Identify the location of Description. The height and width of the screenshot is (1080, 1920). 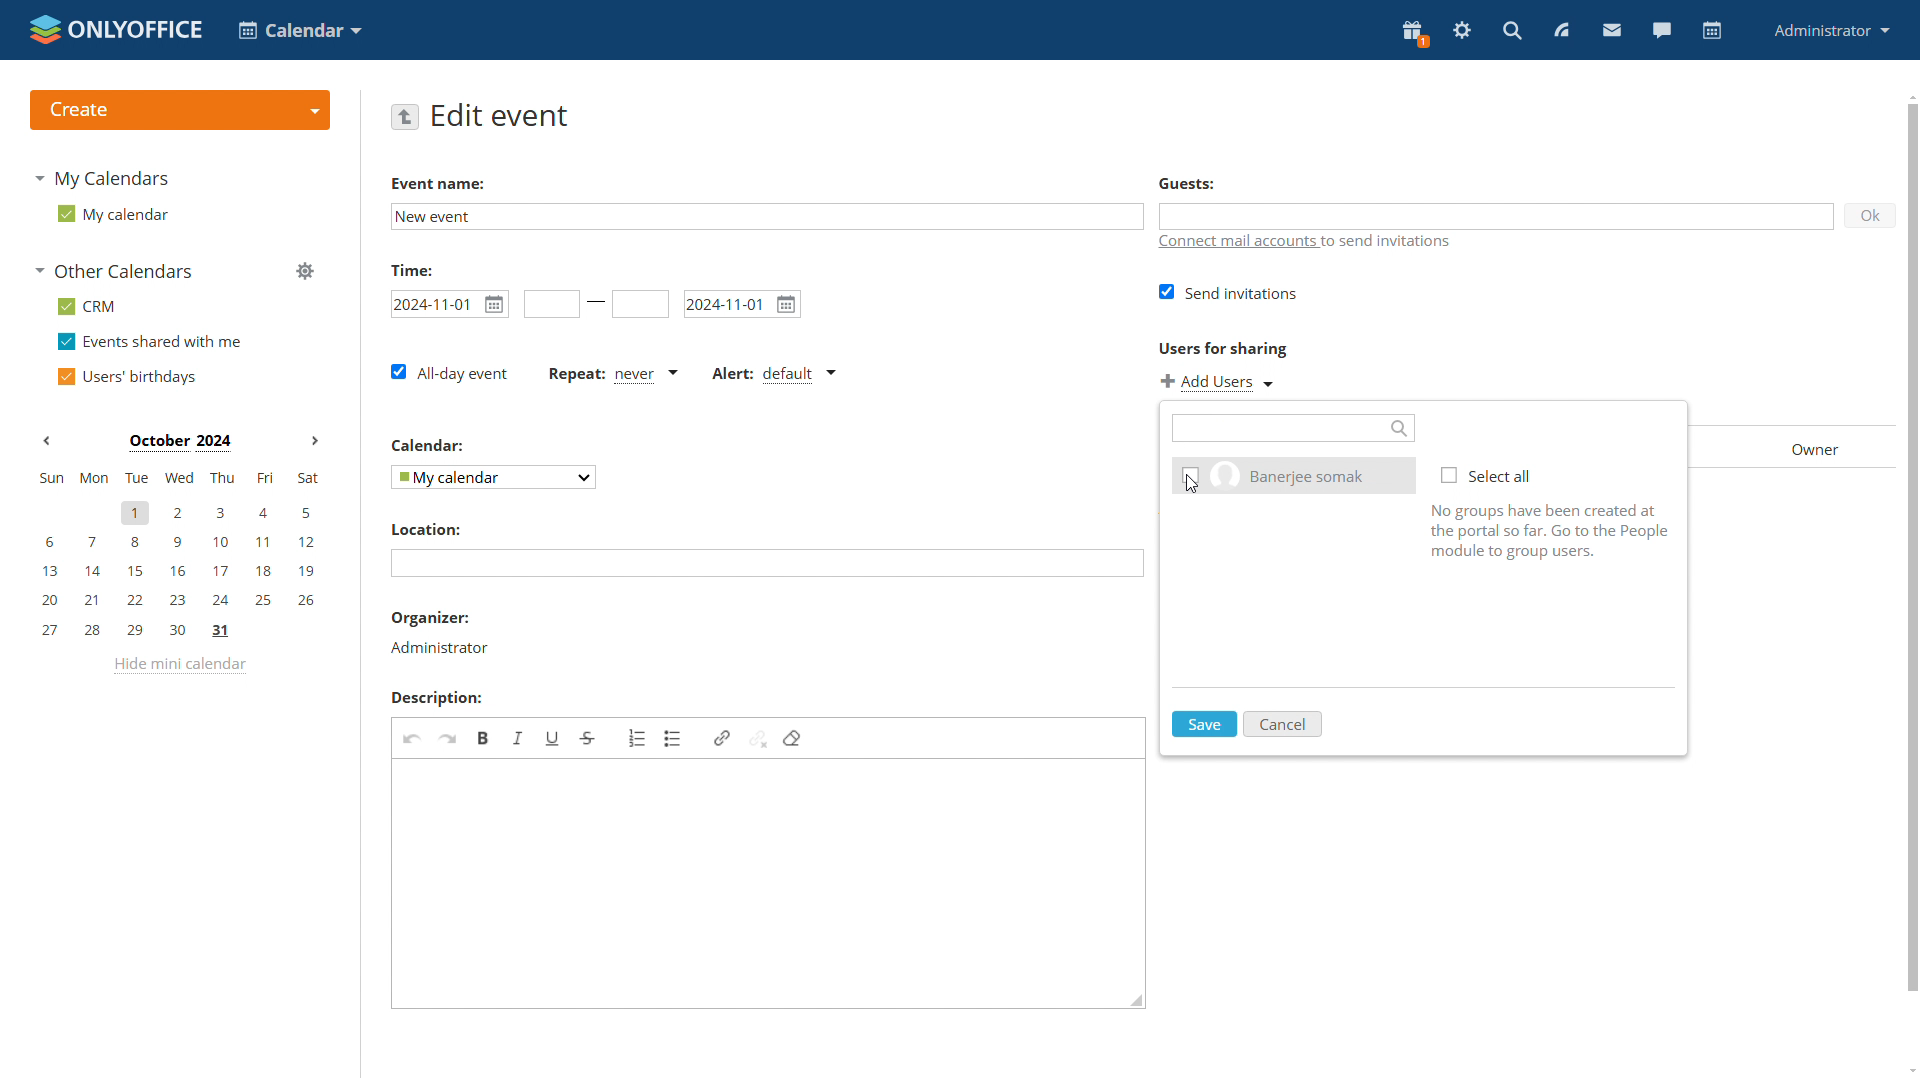
(435, 699).